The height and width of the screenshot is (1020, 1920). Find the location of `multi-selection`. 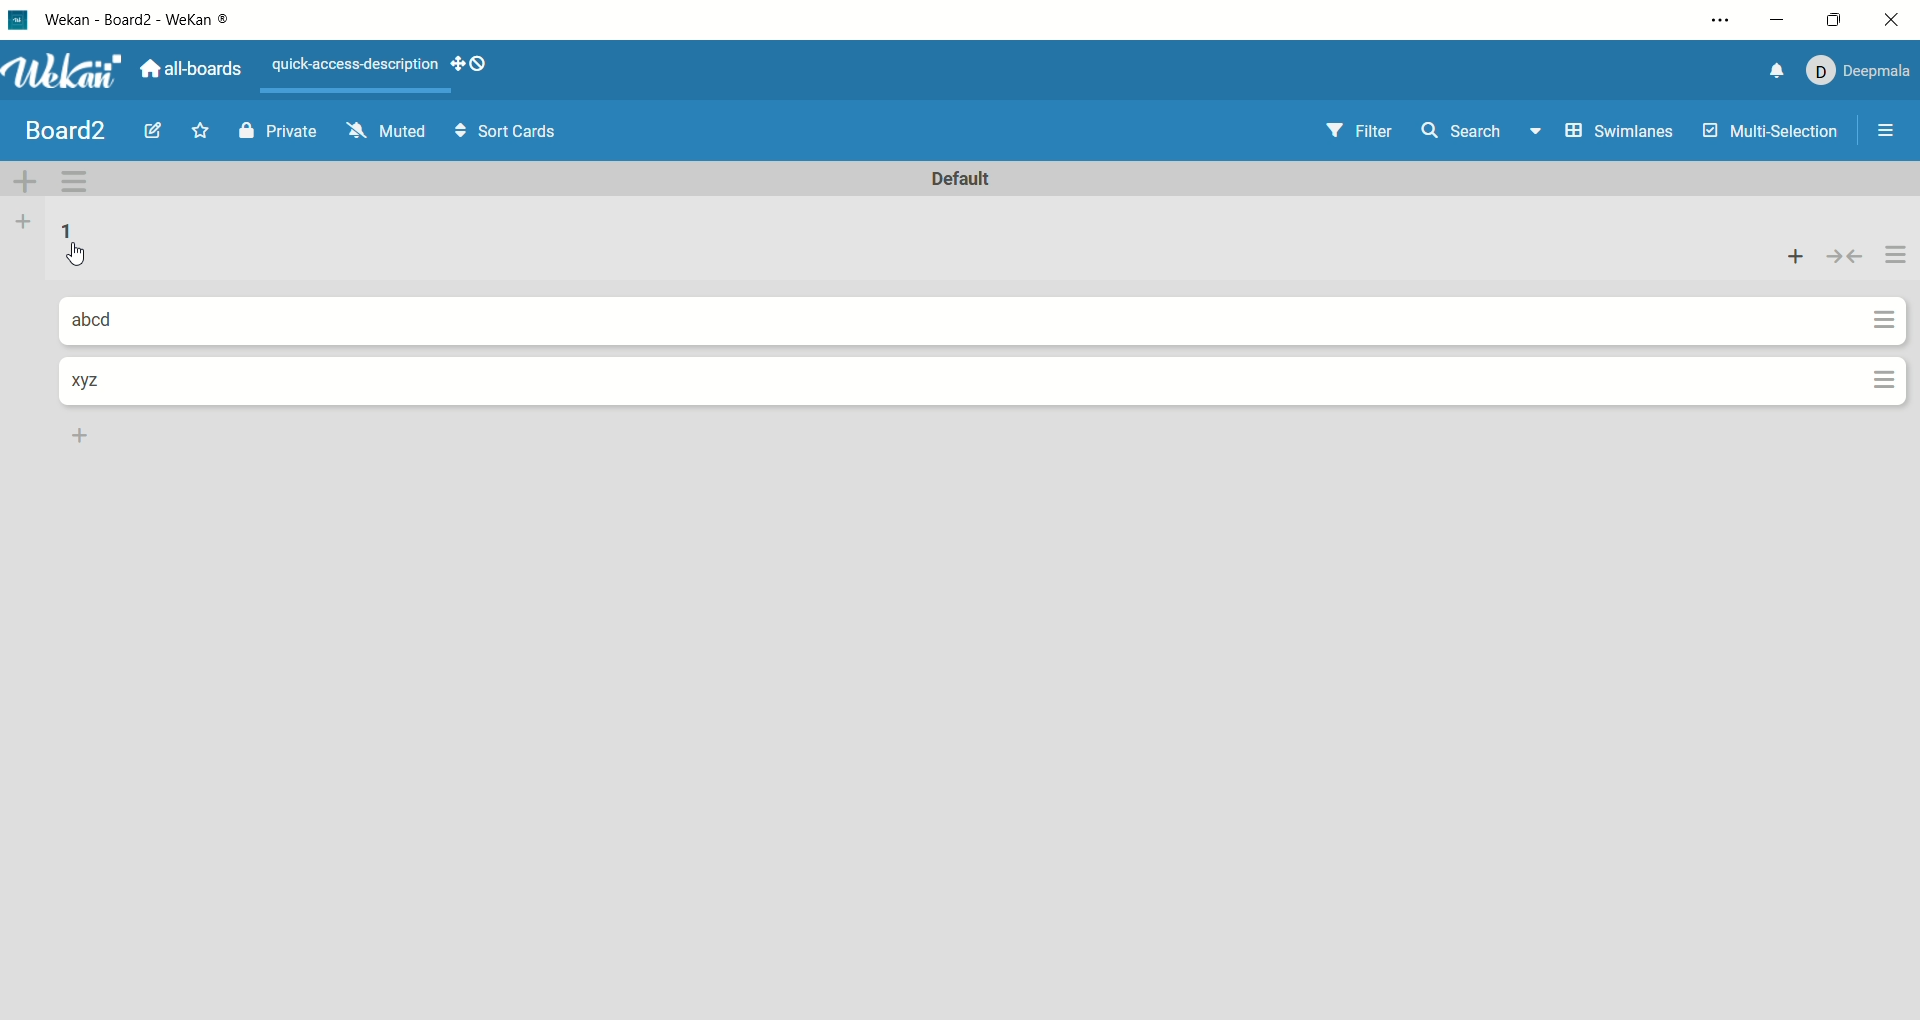

multi-selection is located at coordinates (1771, 133).